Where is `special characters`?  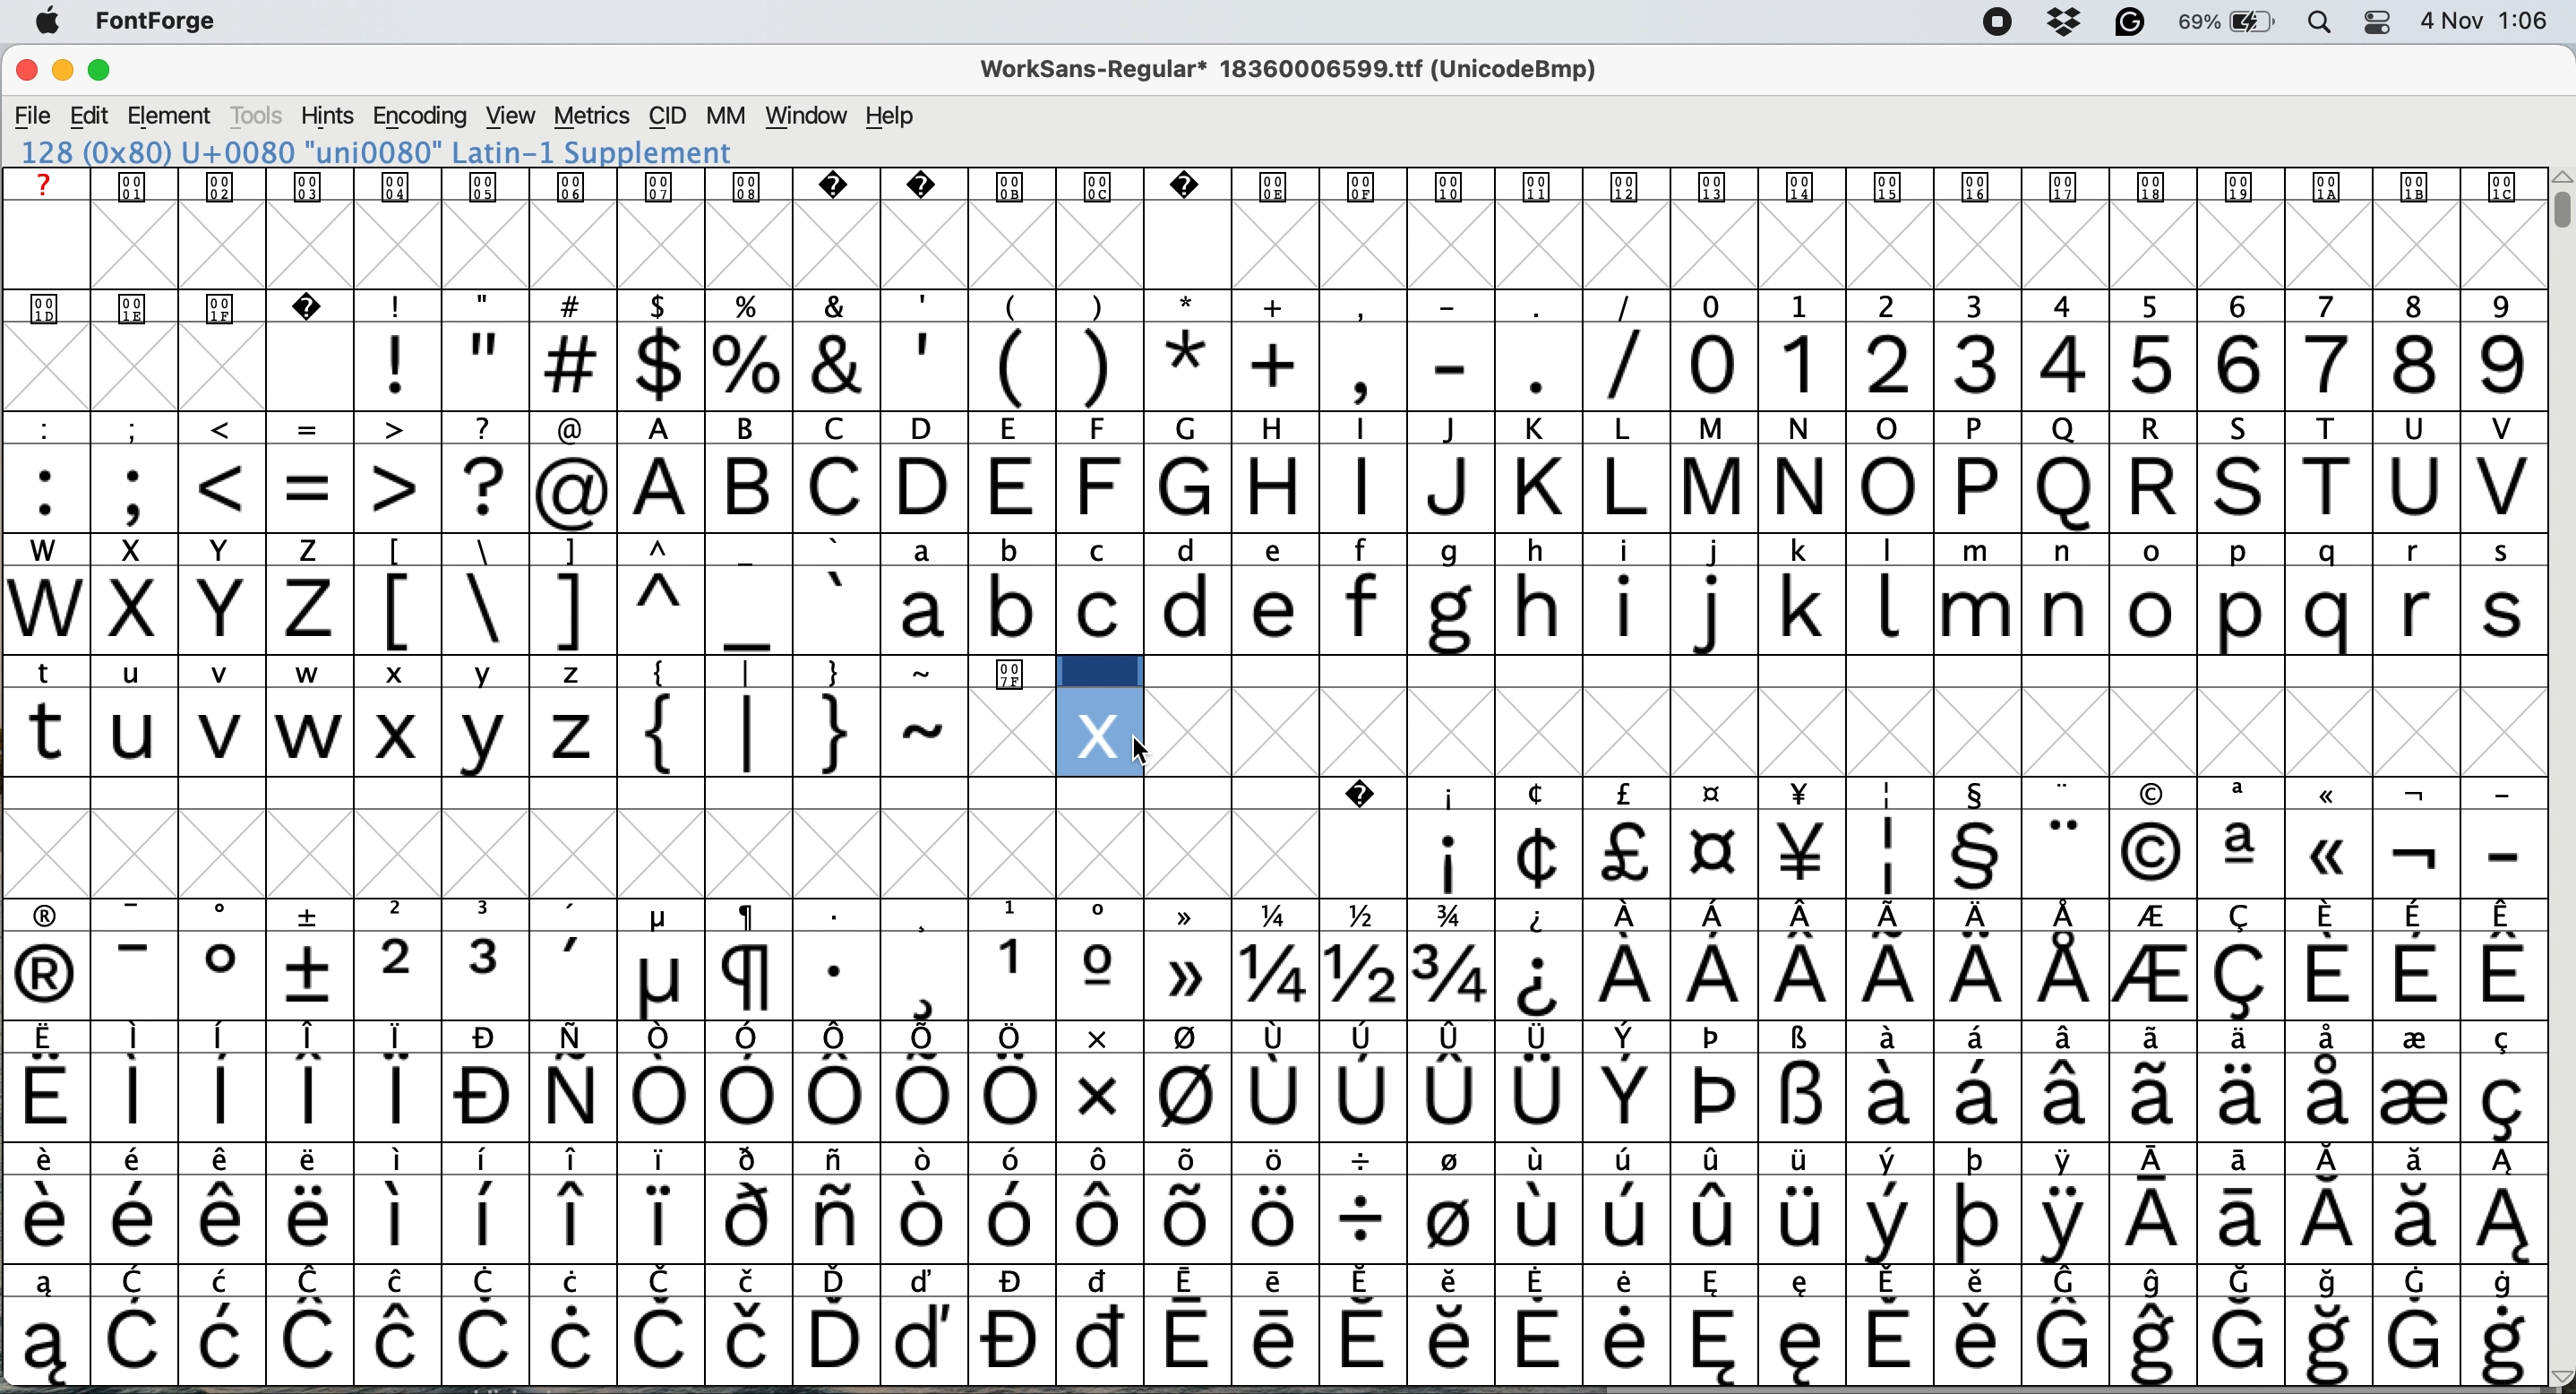
special characters is located at coordinates (1009, 366).